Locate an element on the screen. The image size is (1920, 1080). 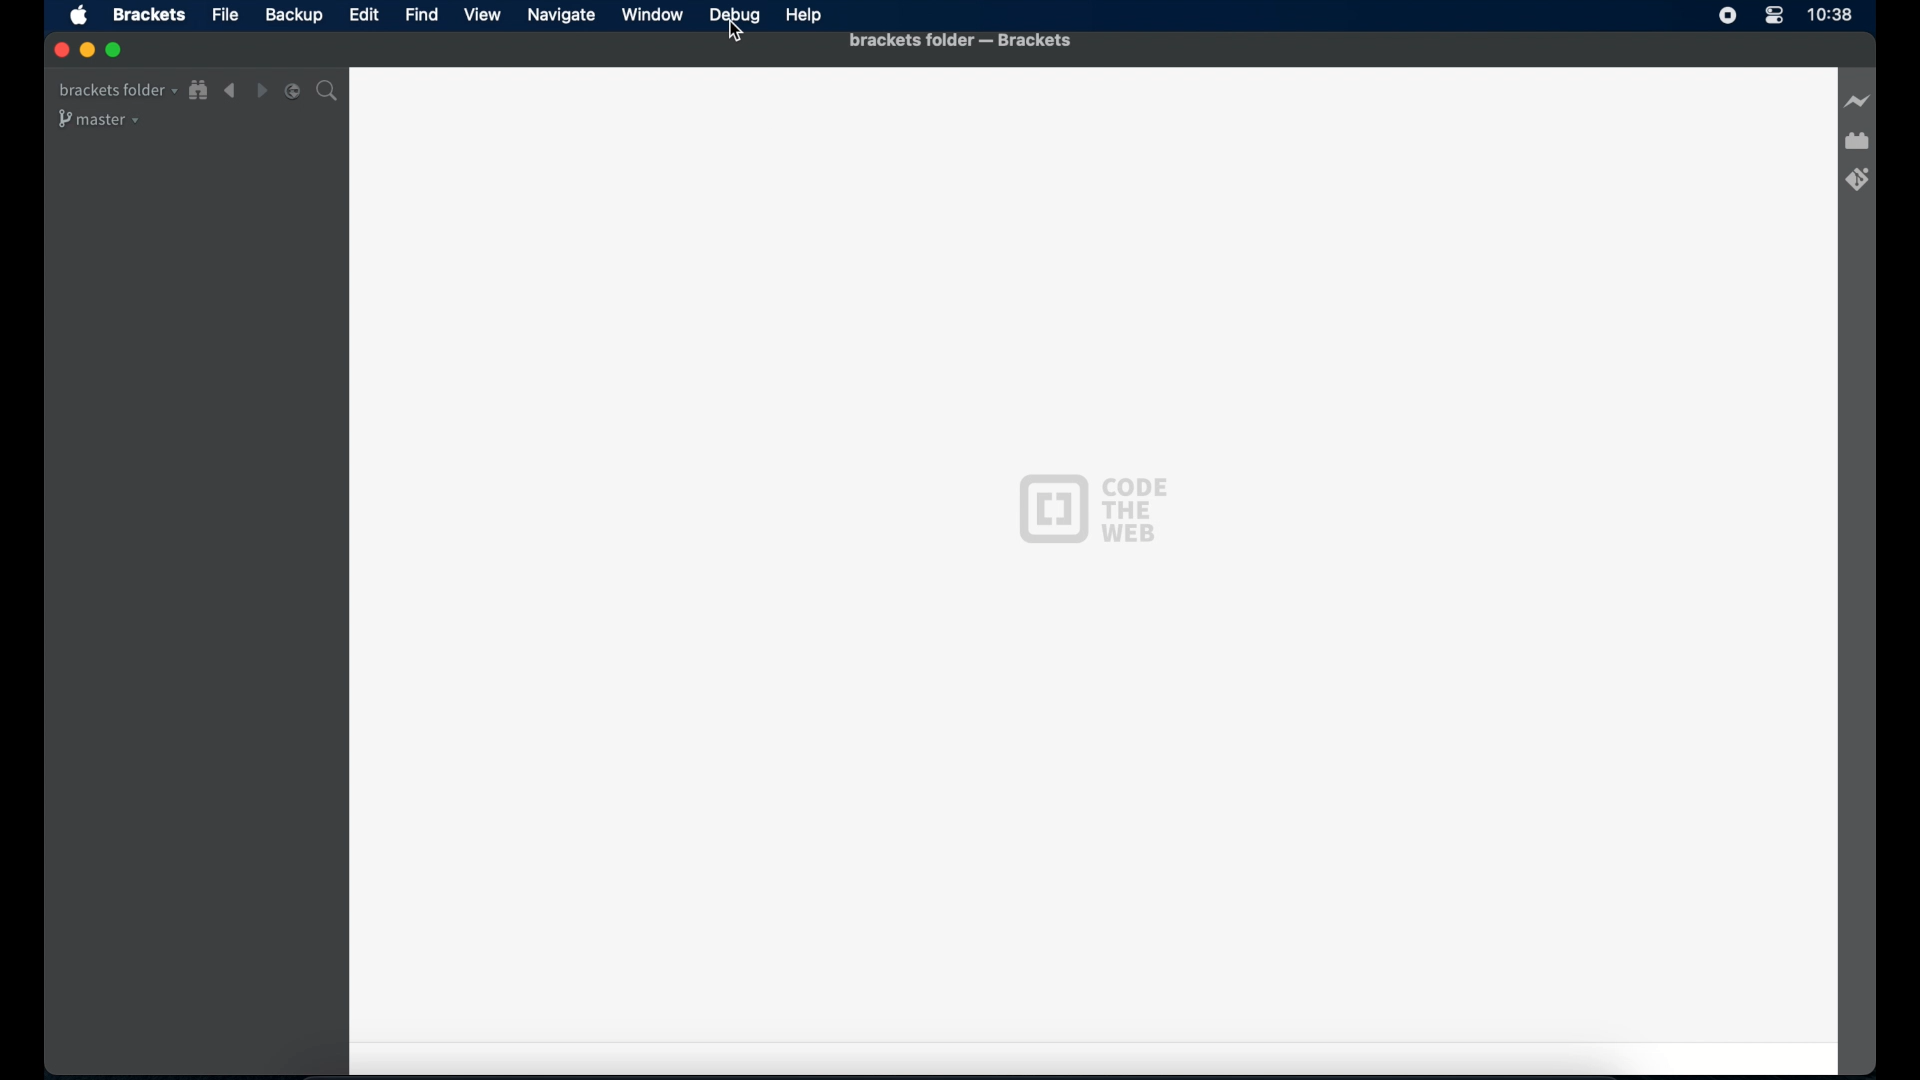
maximize is located at coordinates (115, 51).